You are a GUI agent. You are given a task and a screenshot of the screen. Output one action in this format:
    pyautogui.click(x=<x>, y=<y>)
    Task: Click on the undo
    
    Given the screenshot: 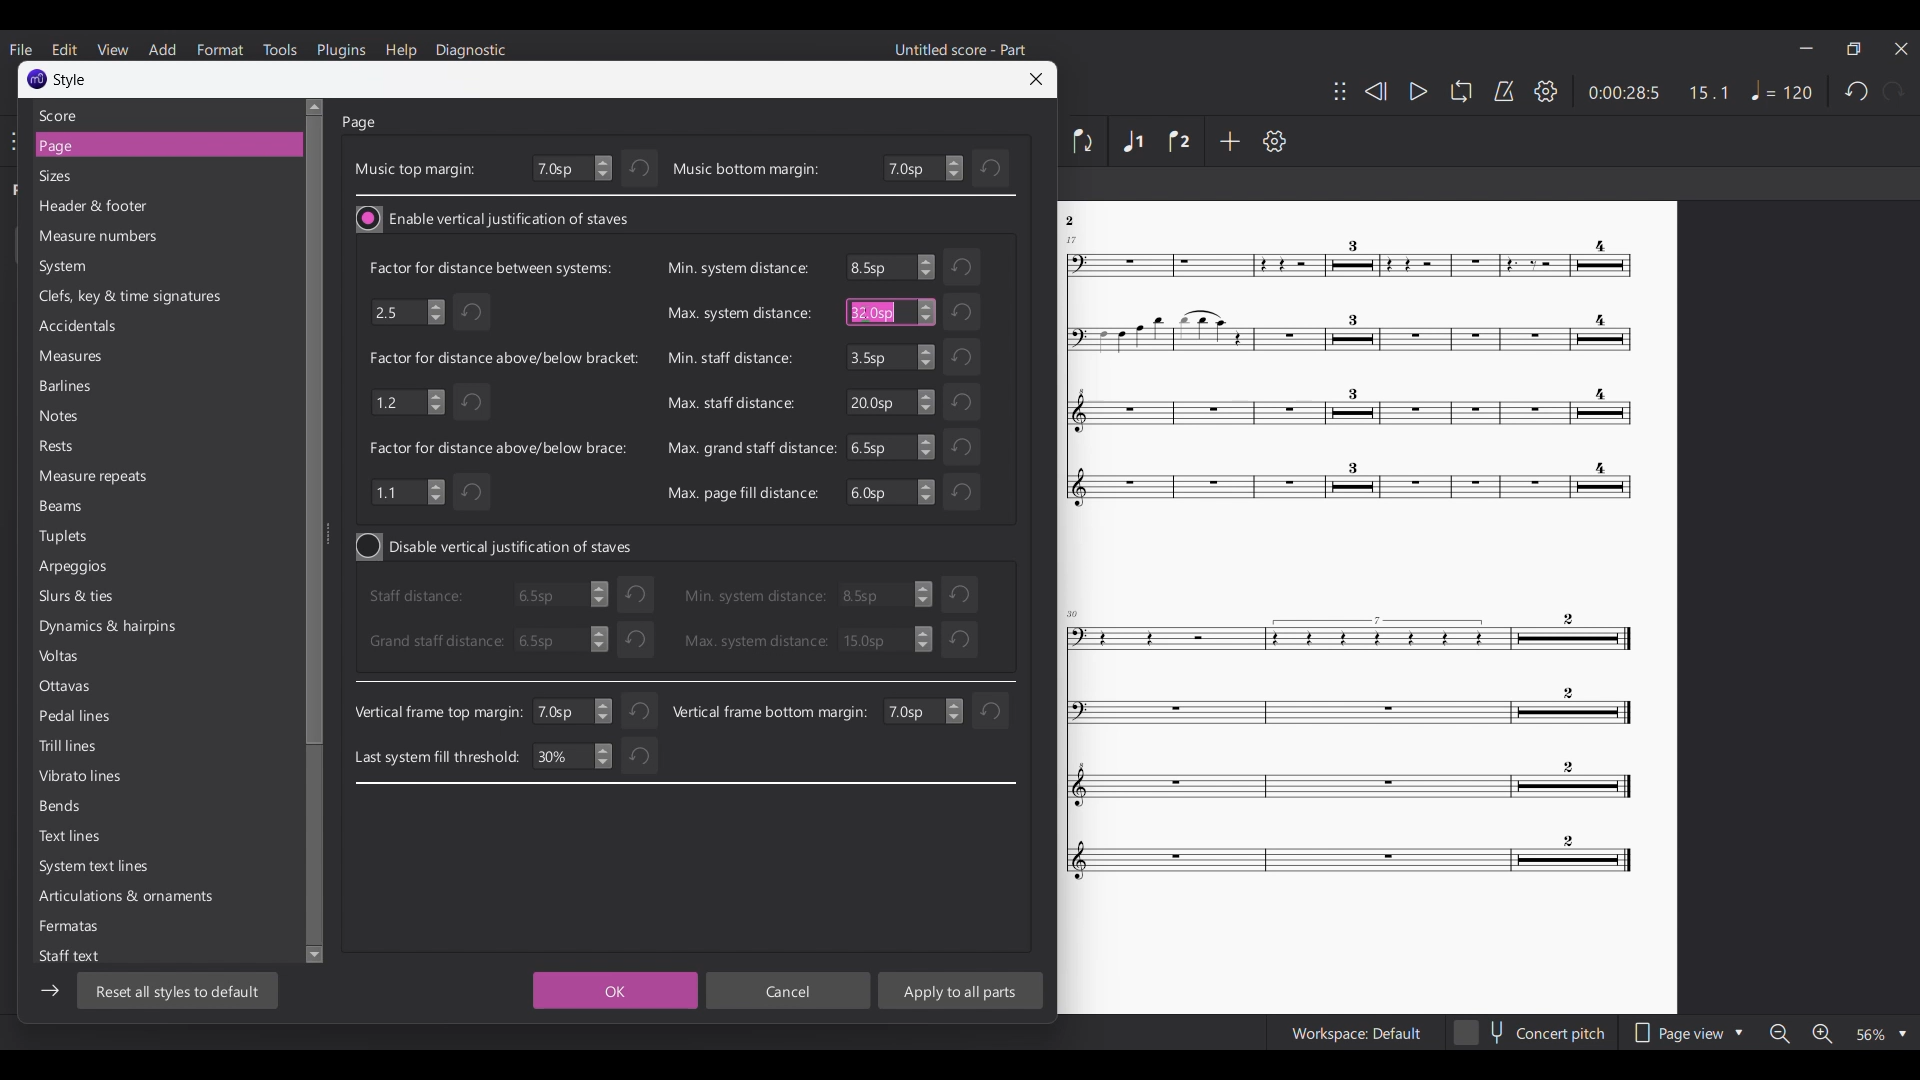 What is the action you would take?
    pyautogui.click(x=635, y=594)
    